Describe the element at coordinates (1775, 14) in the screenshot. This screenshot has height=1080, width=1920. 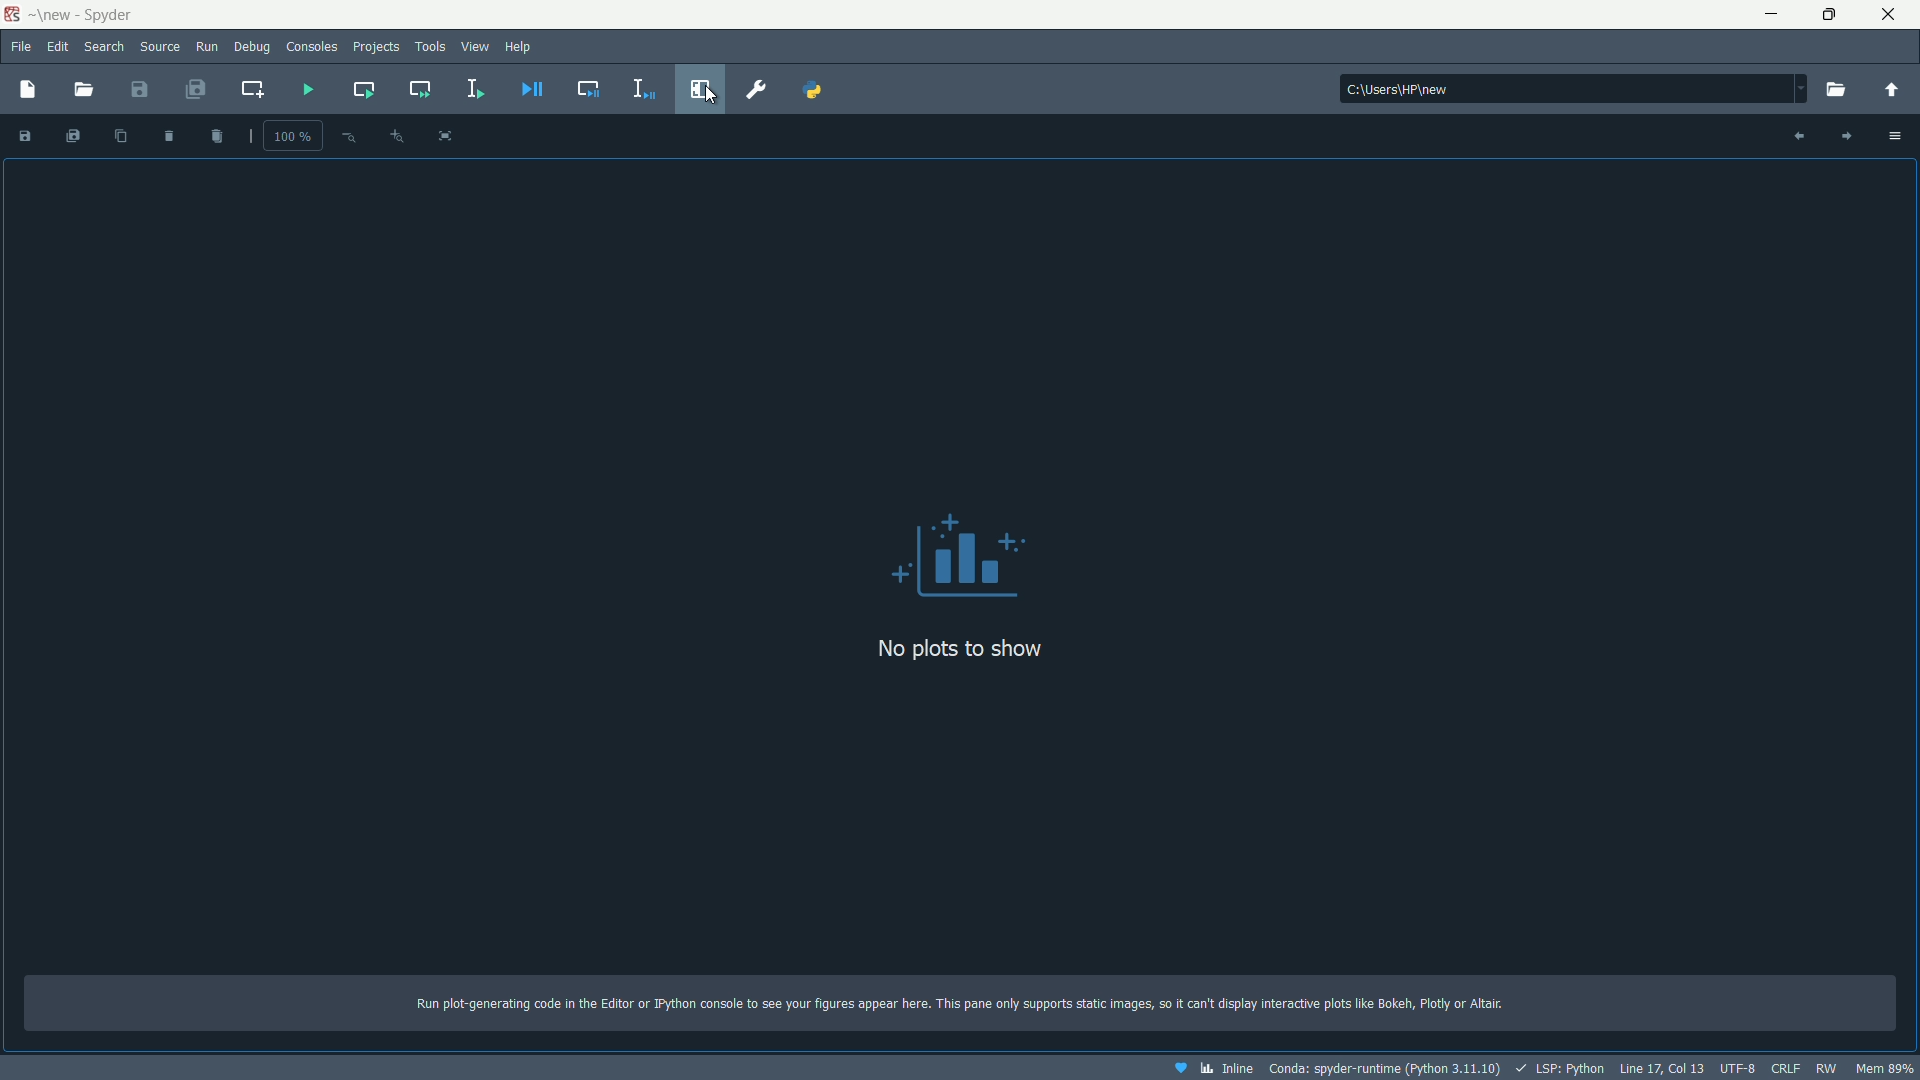
I see `minimize` at that location.